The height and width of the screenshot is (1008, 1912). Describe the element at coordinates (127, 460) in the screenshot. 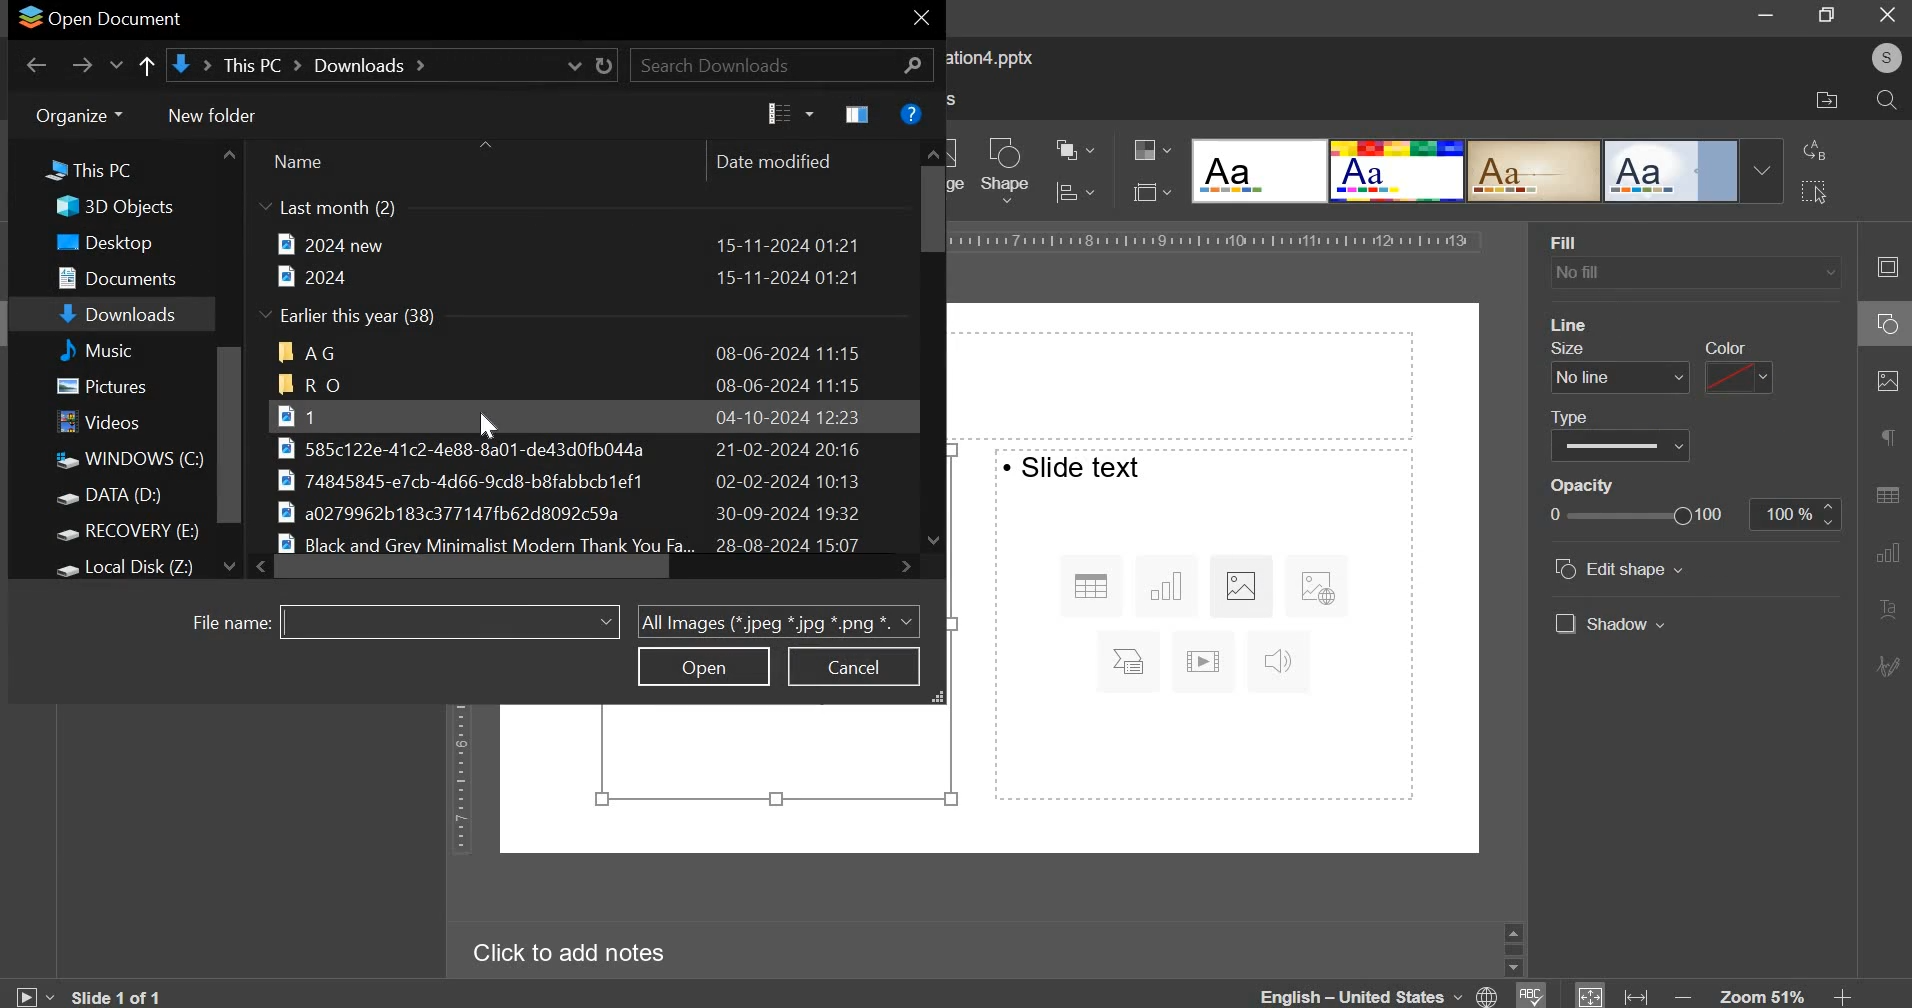

I see `c drive` at that location.